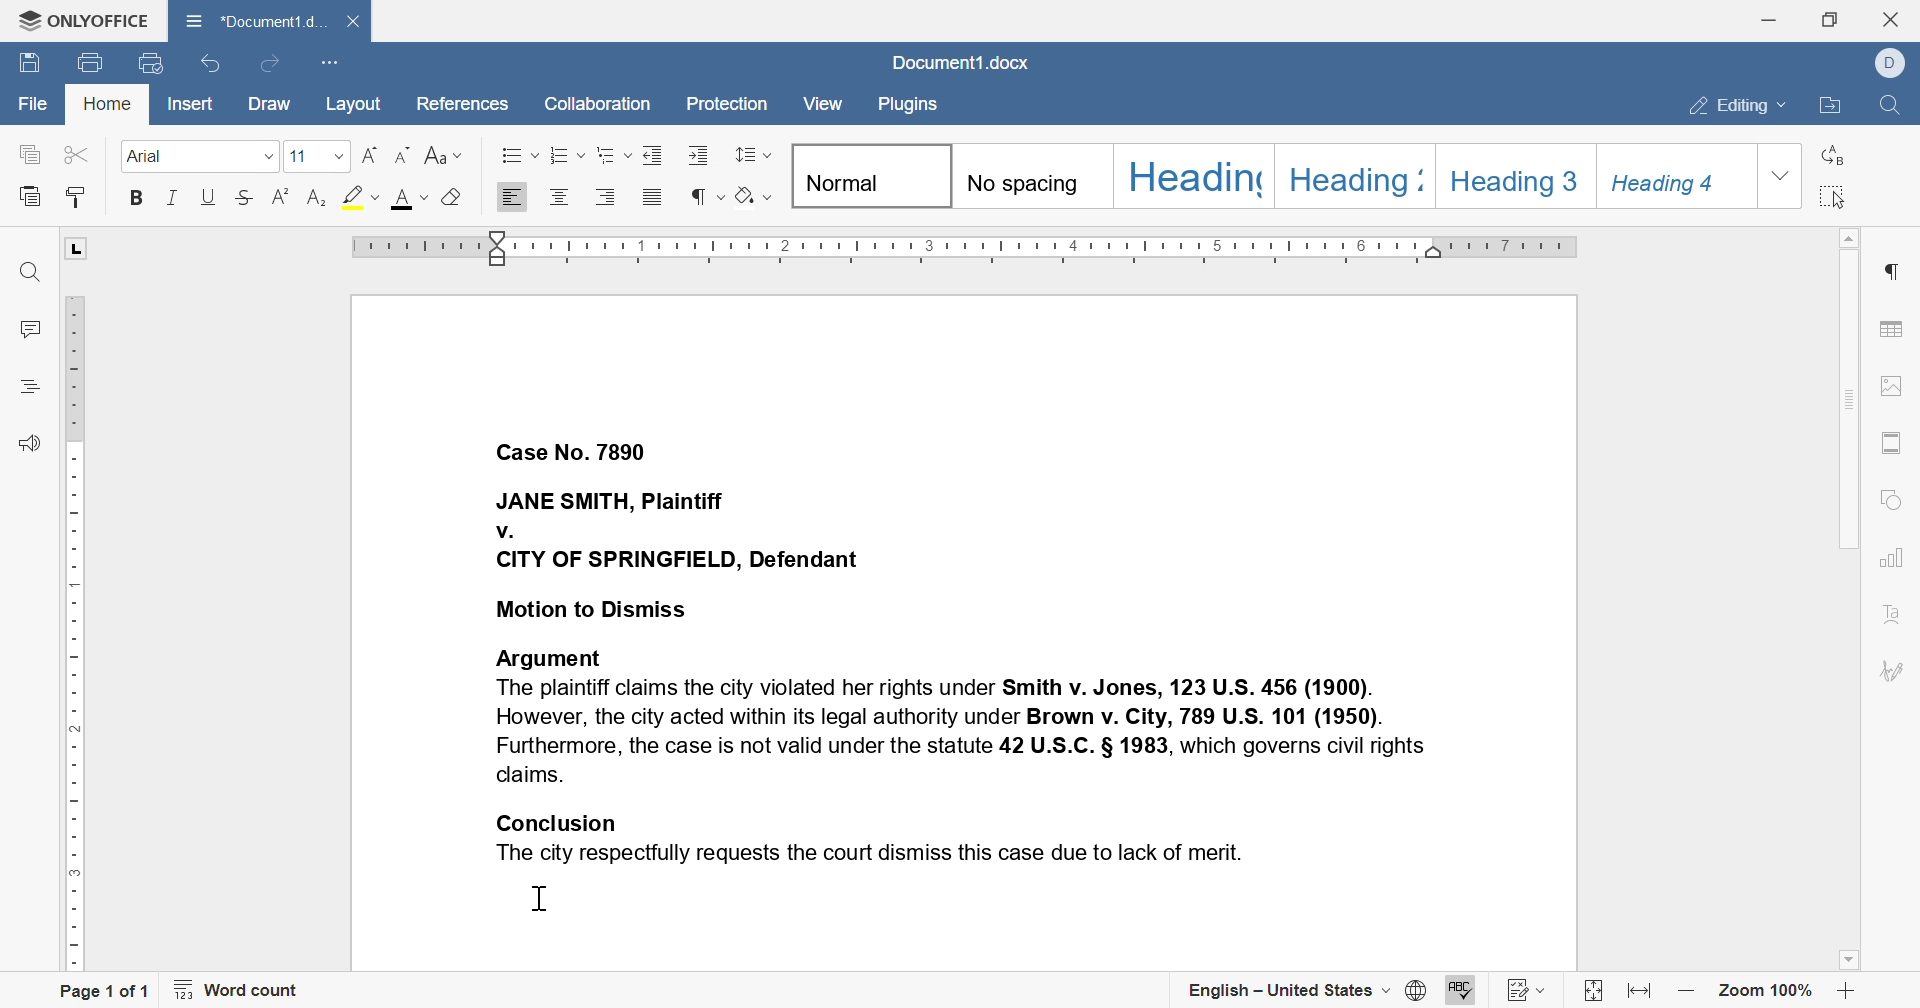 The height and width of the screenshot is (1008, 1920). I want to click on Case No. 7890

JANE SMITH, Plaintiff

v.

CITY OF SPRINGFIELD, Defendant

Motion to Dismiss

Argument

The plaintiff claims the city violated her rights under Smith v. Jones, 123 U.S. 456 (1900).
However, the city acted within its legal authority under Brown v. City, 789 U.S. 101 (1950).
Furthermore, the case is not valid under the statute 42 U.S.C. § 1983, which governs civil rights
claims.

Conclusion

The city respectfully requests the court dismiss this case due to lack of merit., so click(963, 651).